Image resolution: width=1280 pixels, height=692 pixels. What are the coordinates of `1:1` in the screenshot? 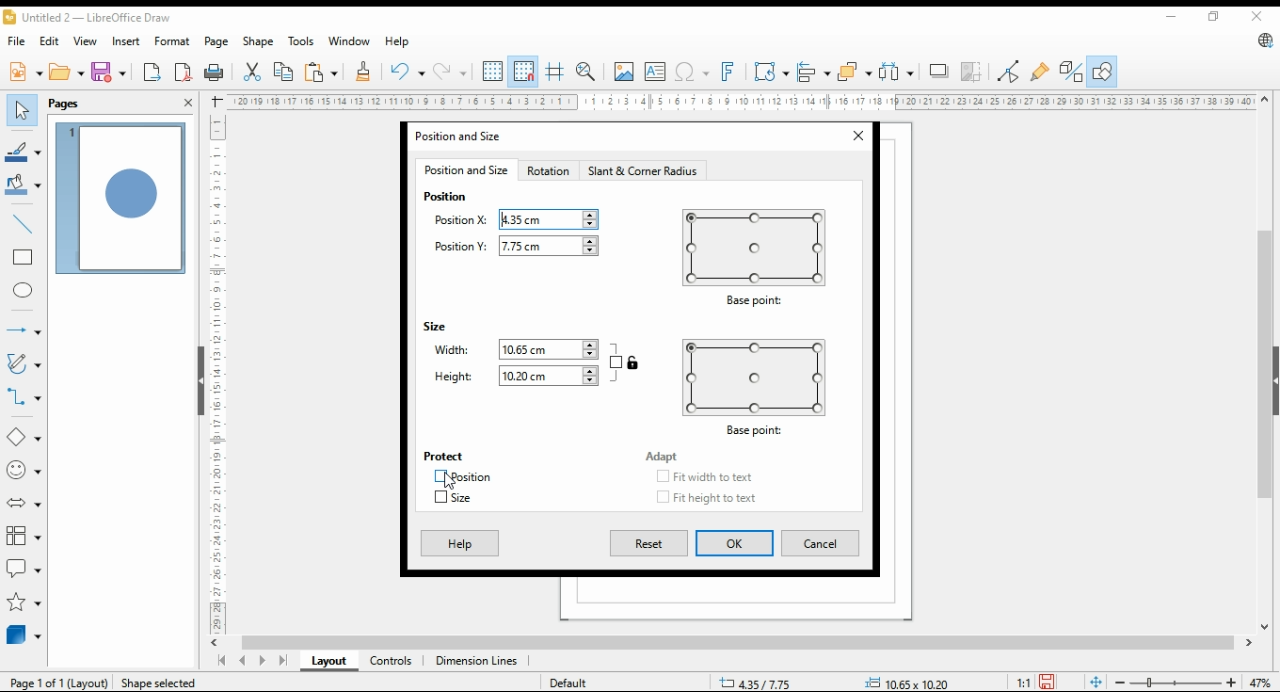 It's located at (1023, 681).